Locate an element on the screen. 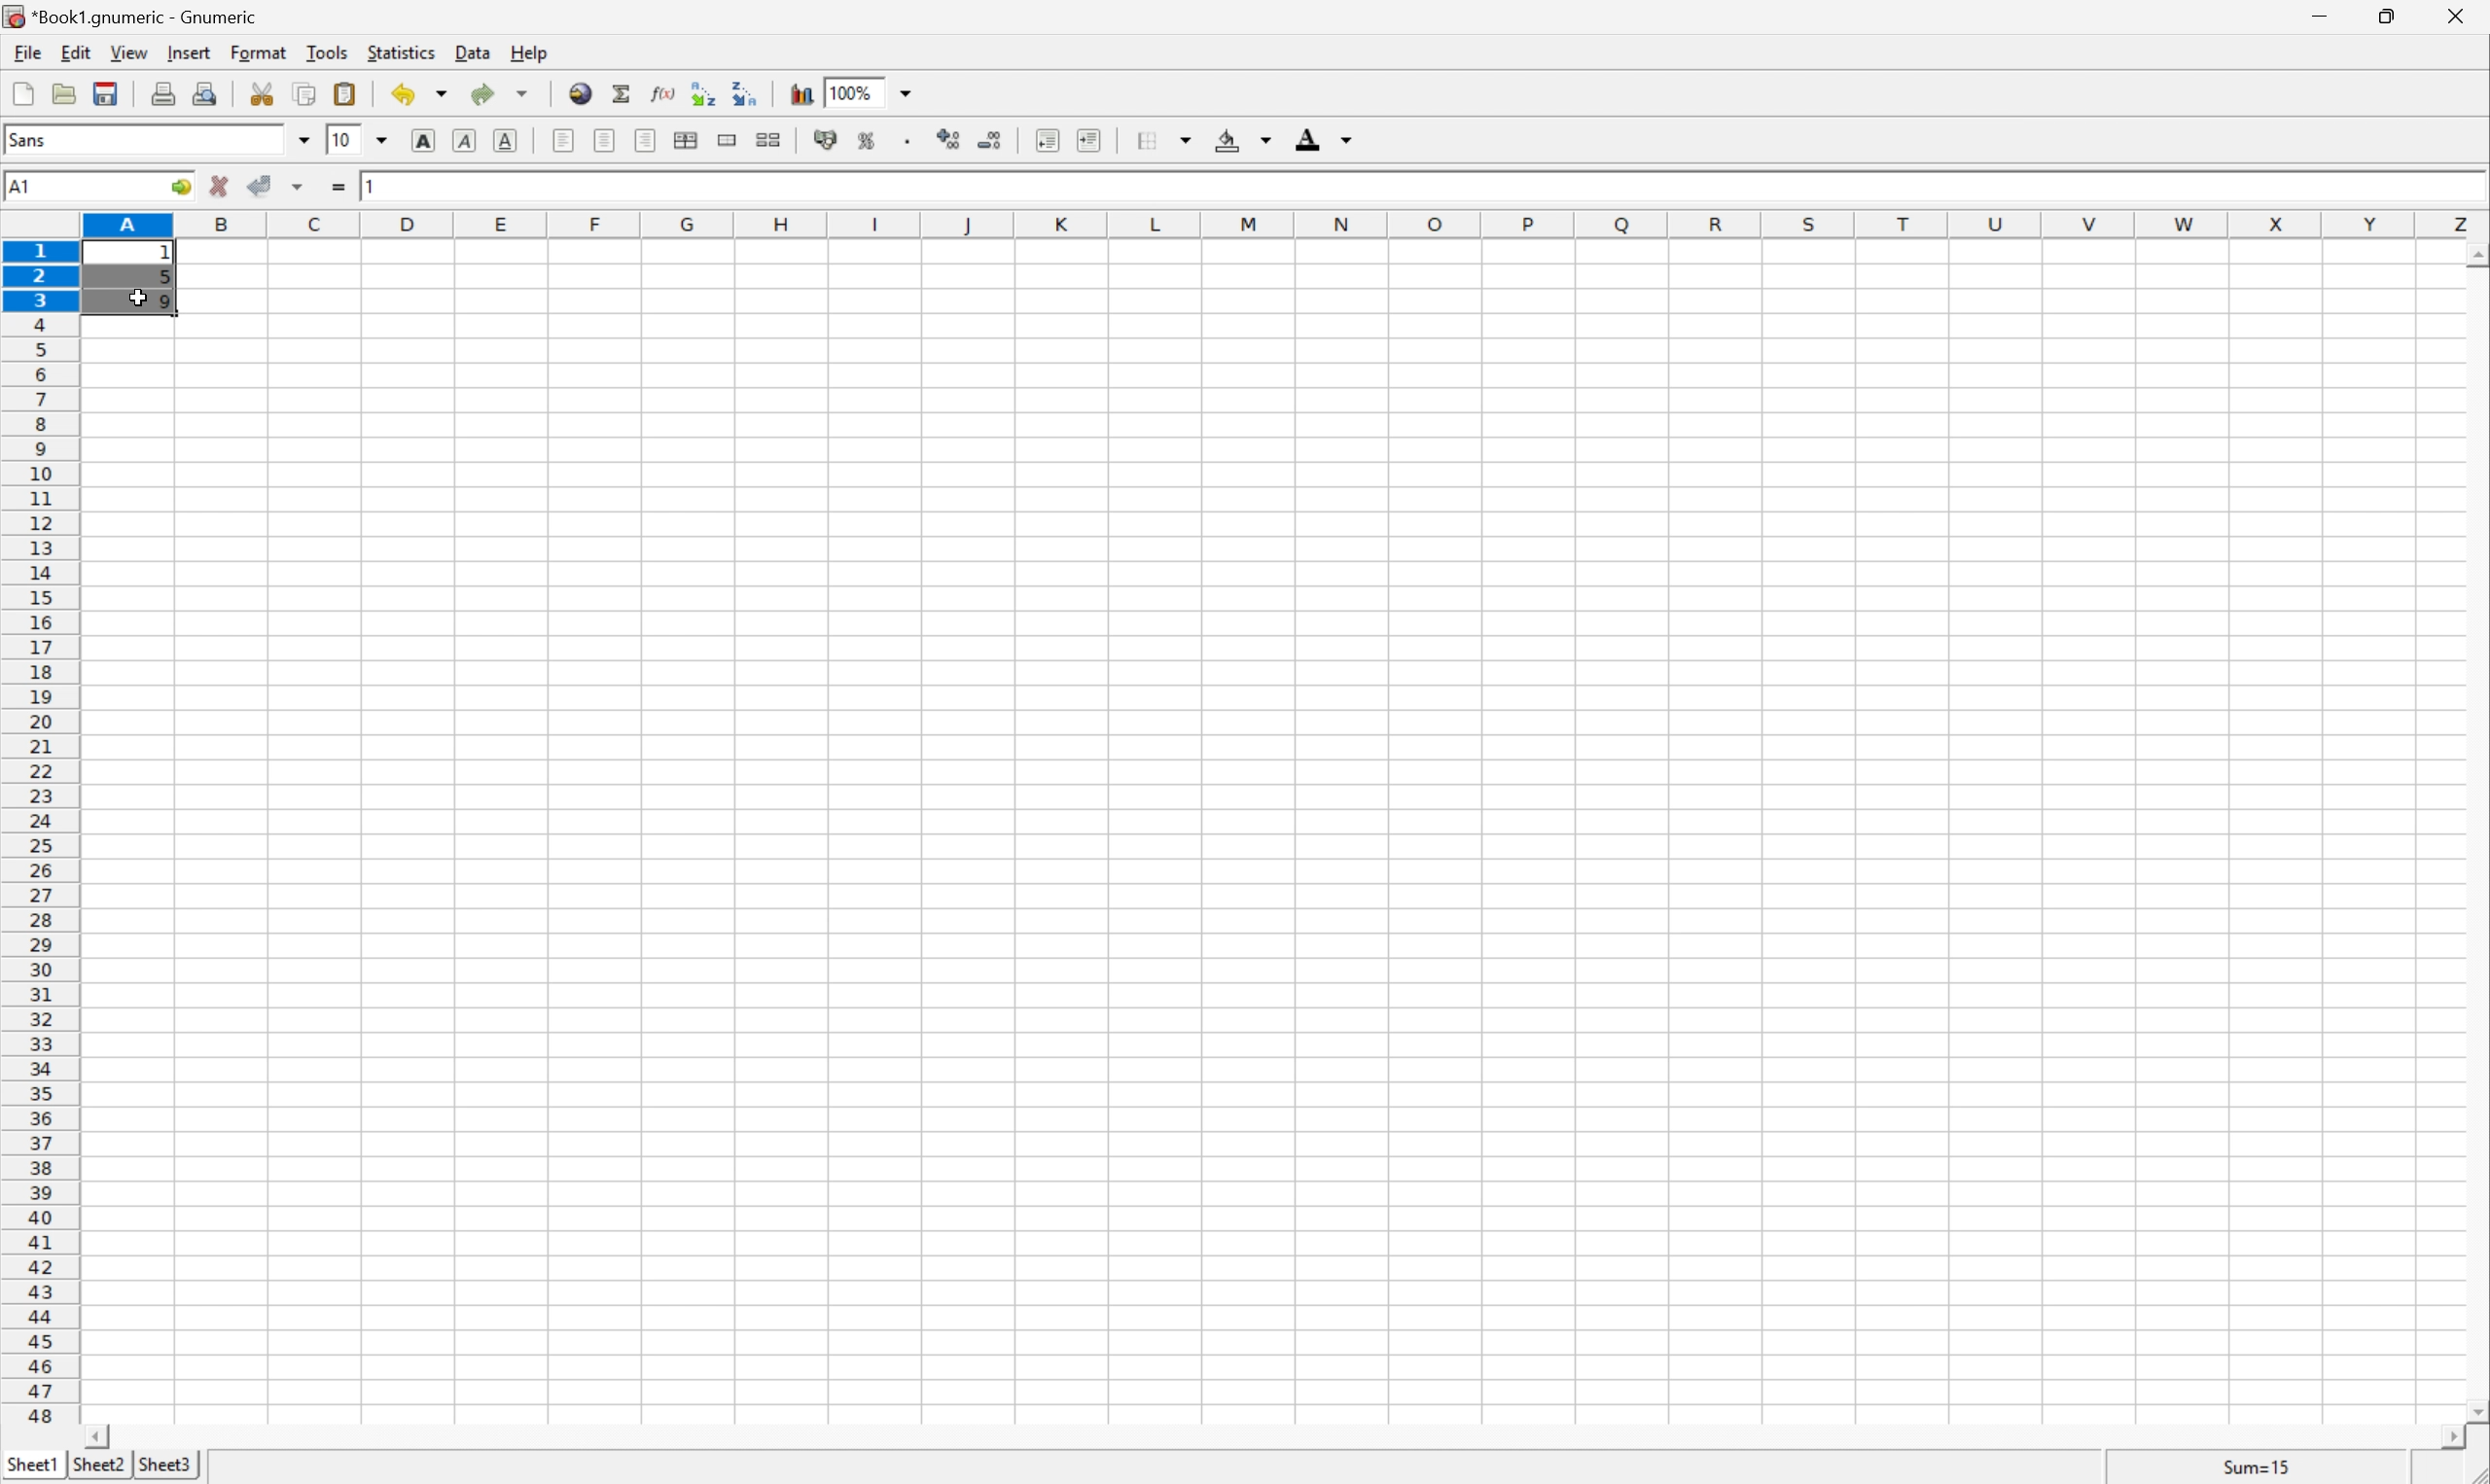 The image size is (2490, 1484). decrease number of decimals displayed is located at coordinates (988, 139).